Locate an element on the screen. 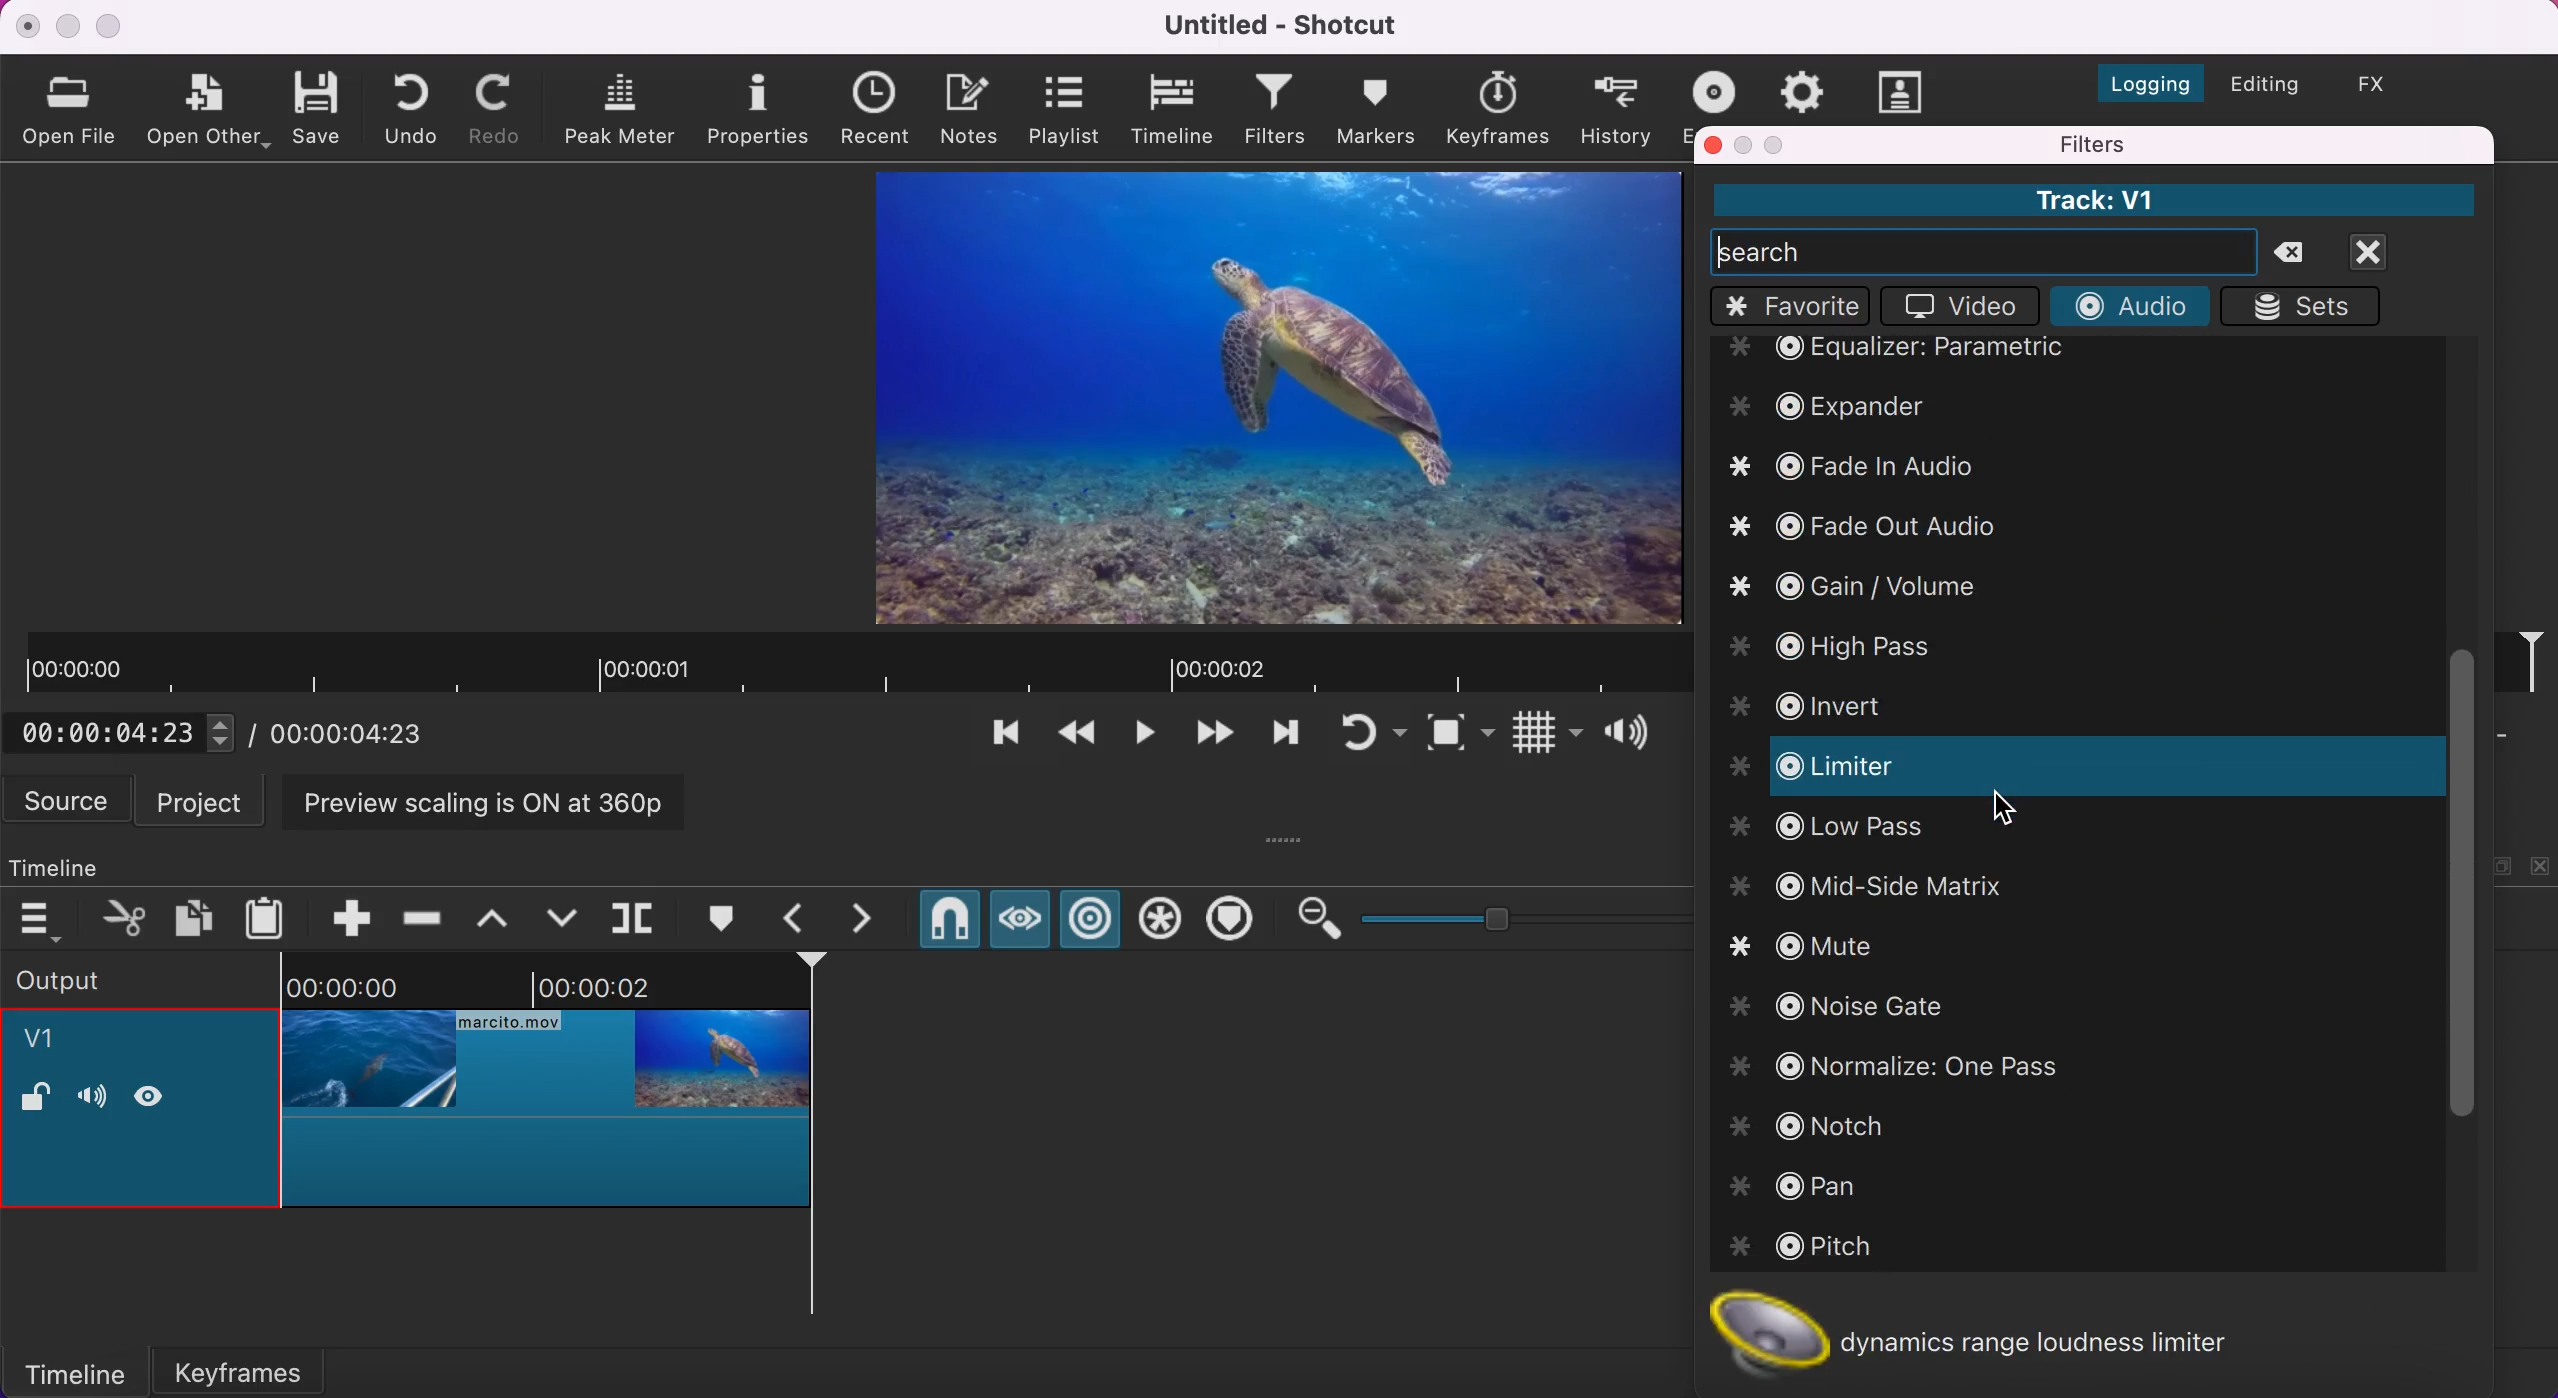 The height and width of the screenshot is (1398, 2558). Track: V1 is located at coordinates (2092, 200).